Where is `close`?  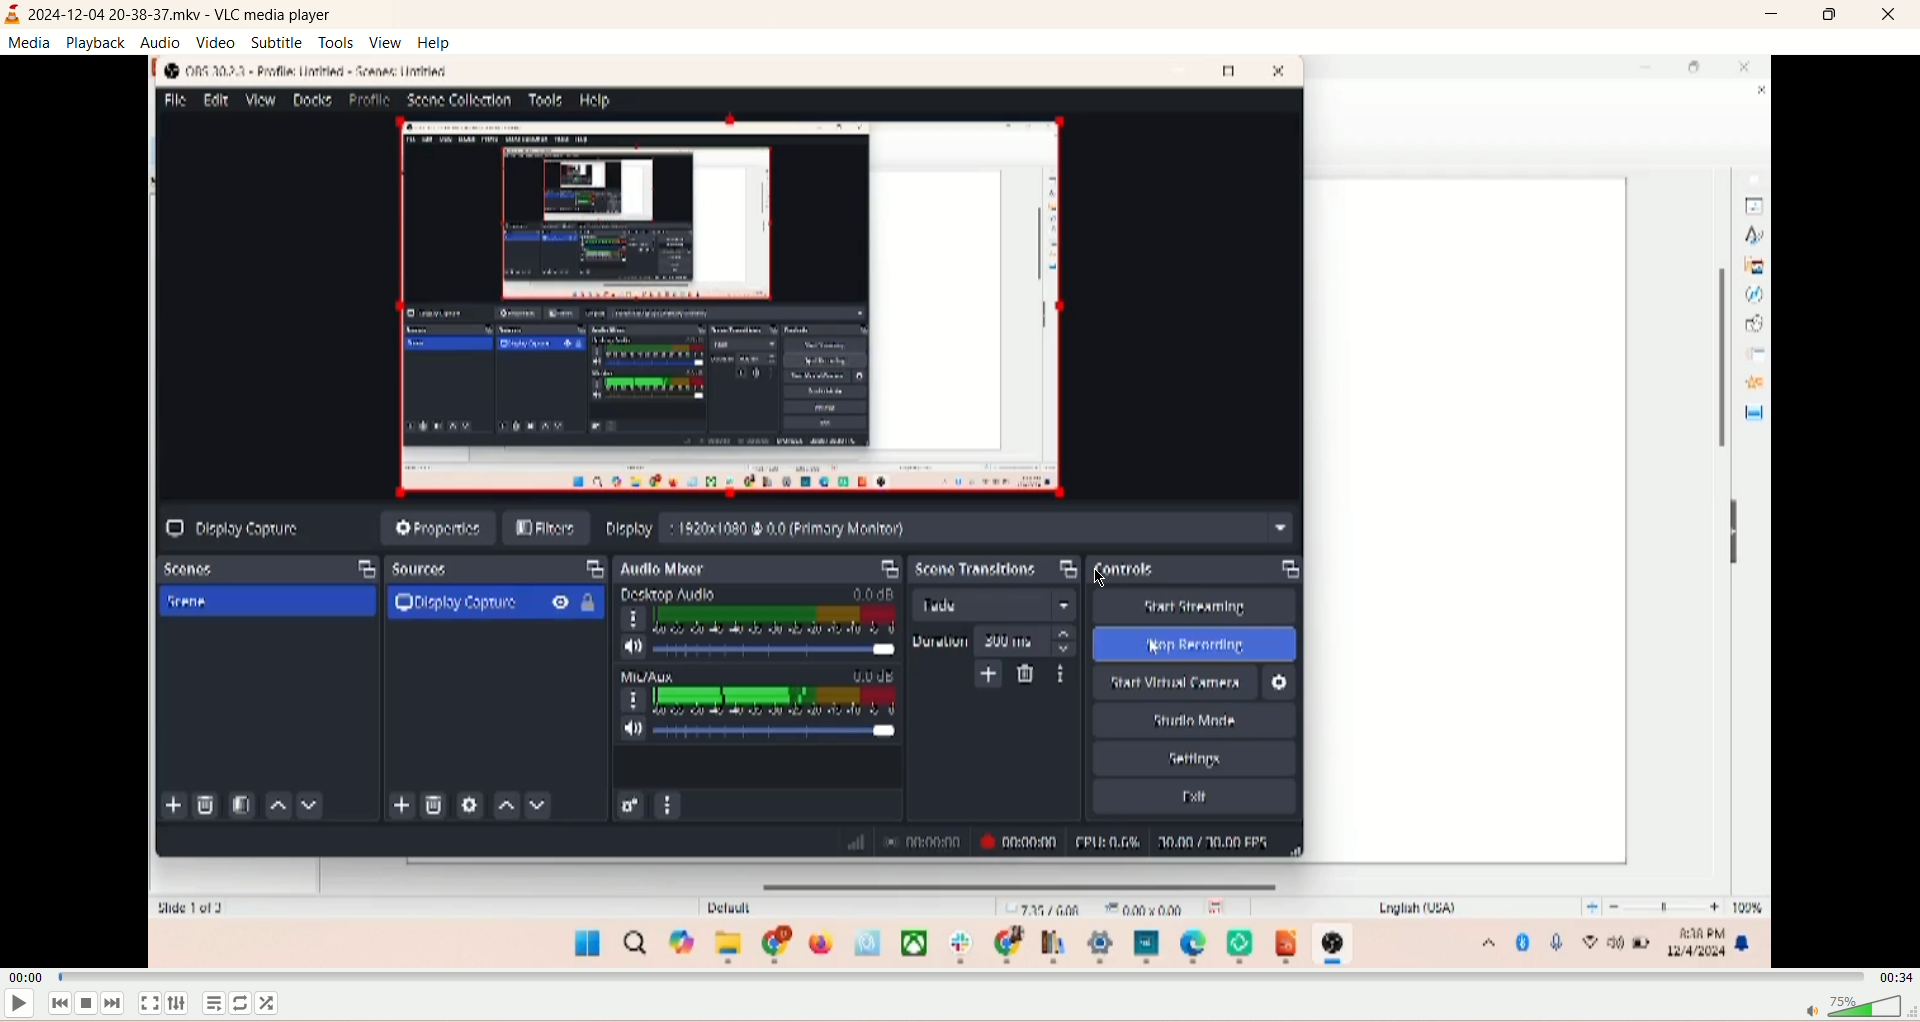
close is located at coordinates (1892, 19).